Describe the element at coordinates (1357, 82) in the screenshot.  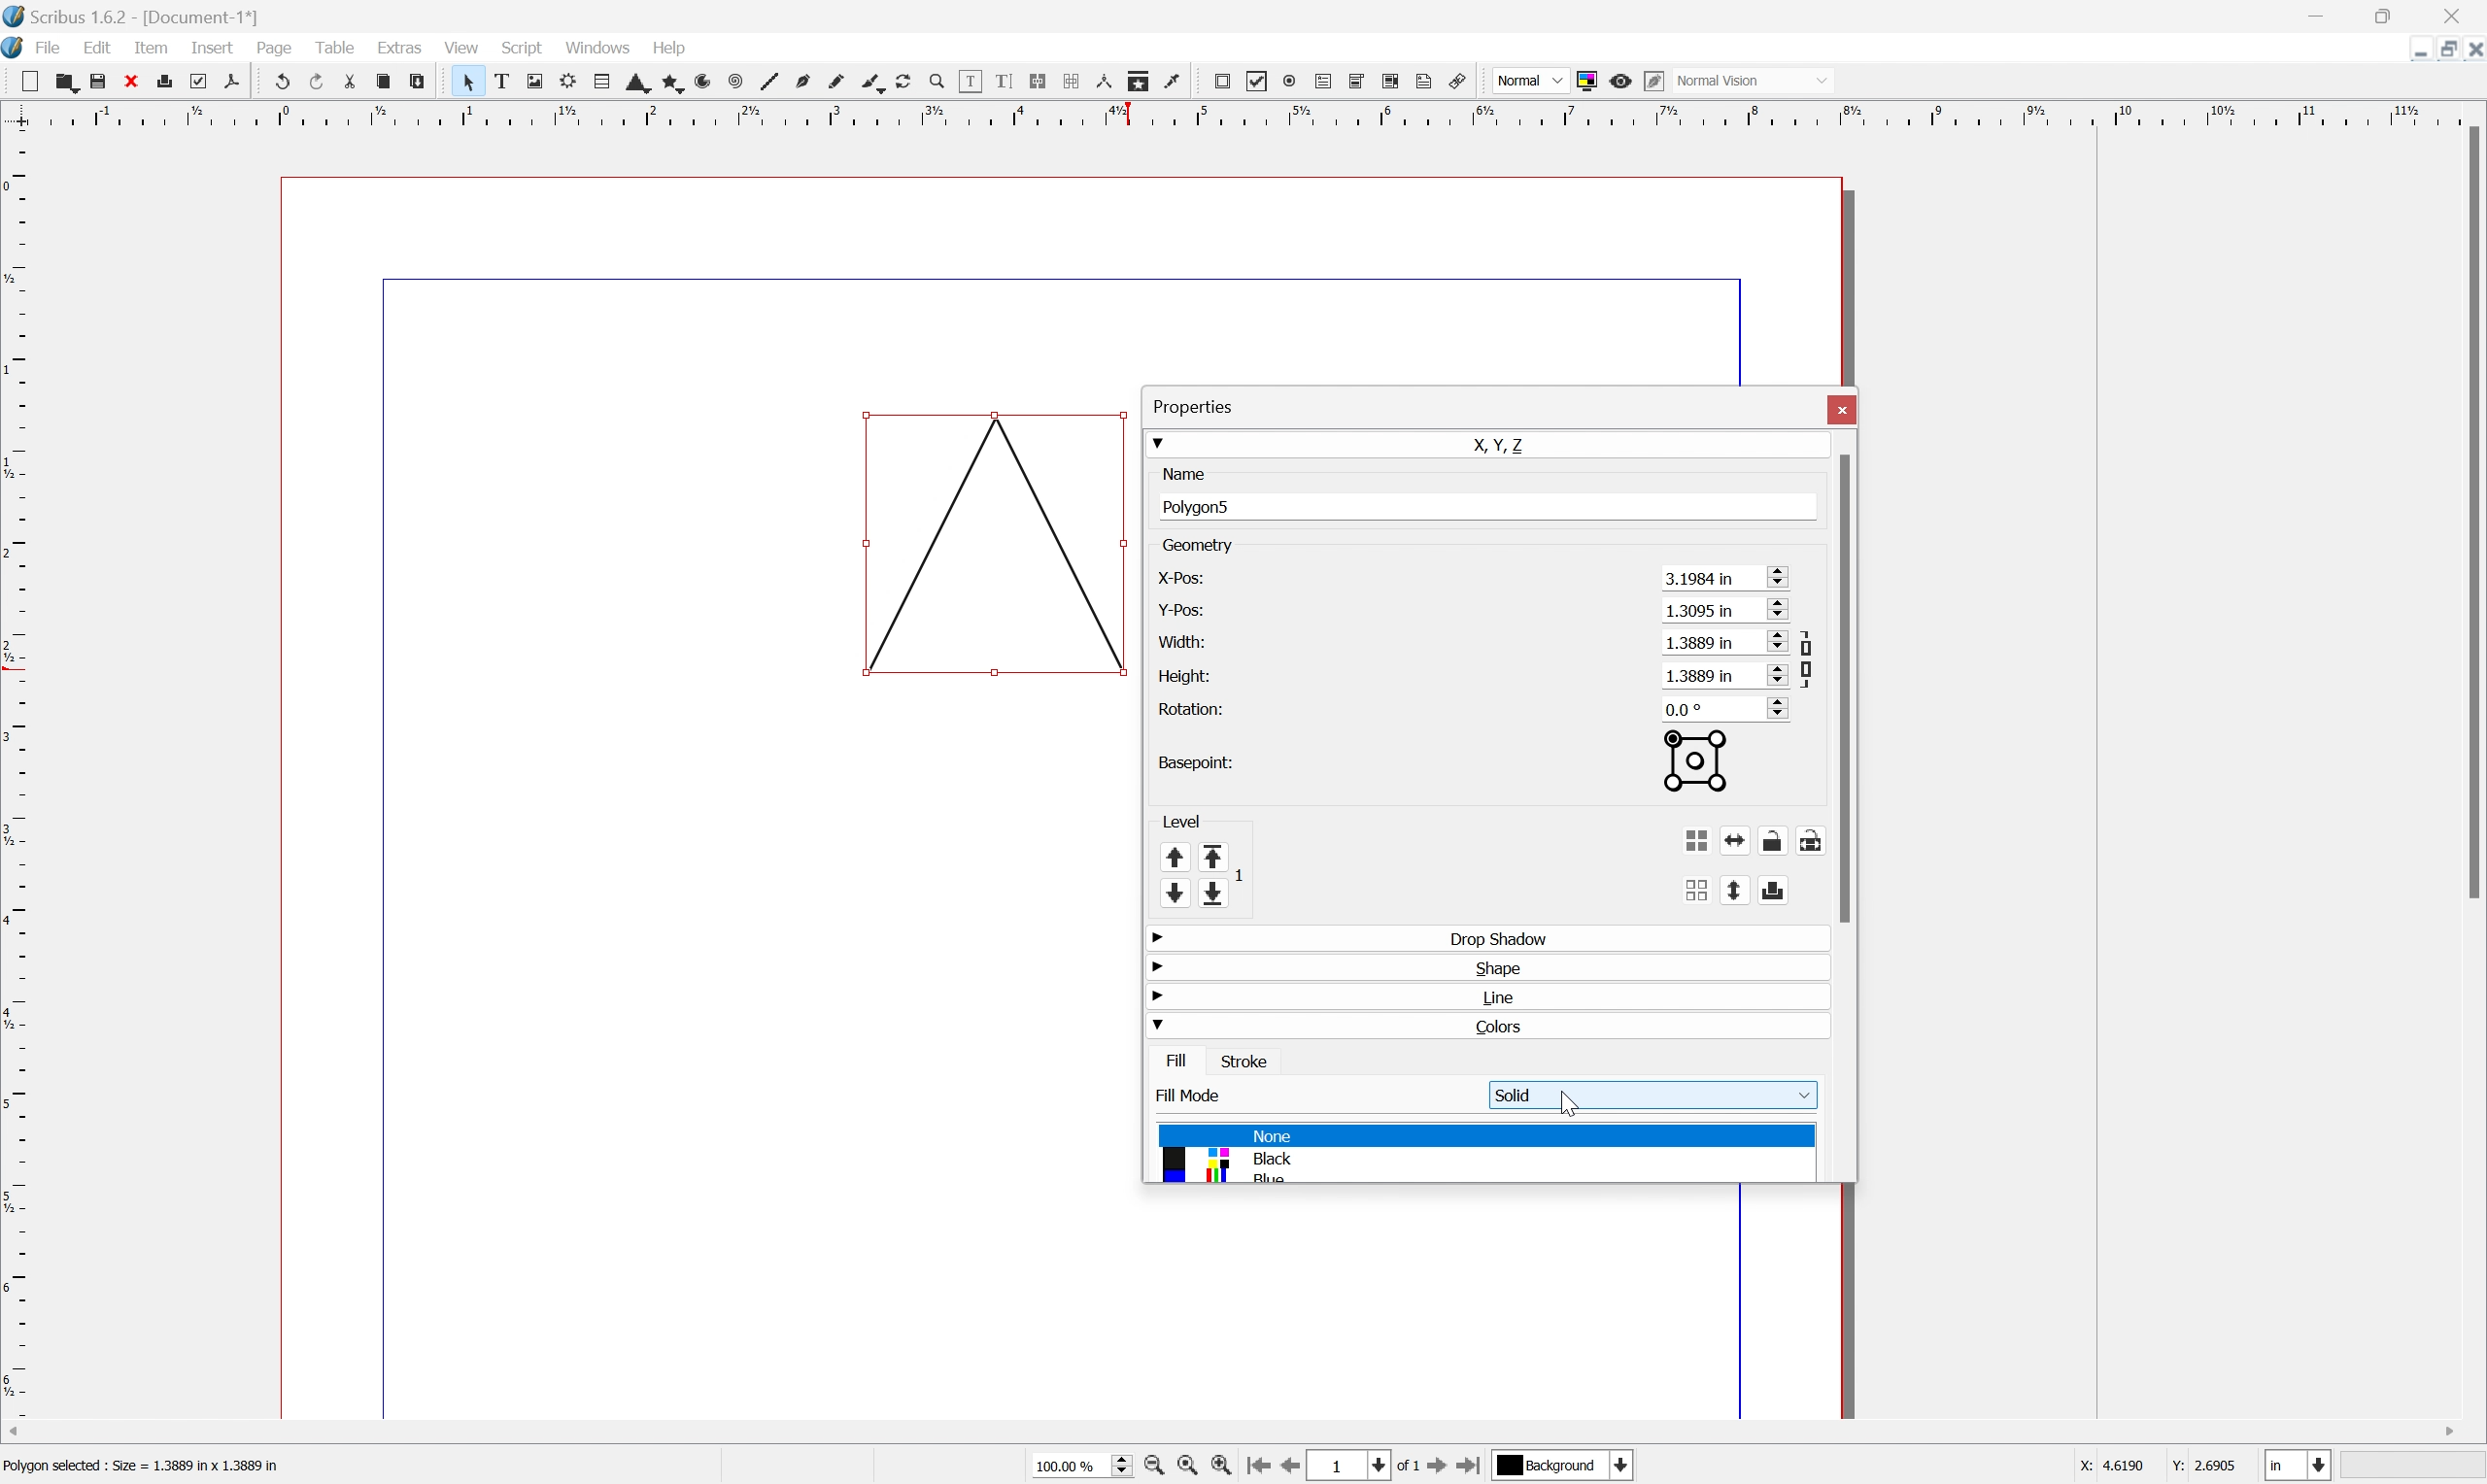
I see `PDF combo box` at that location.